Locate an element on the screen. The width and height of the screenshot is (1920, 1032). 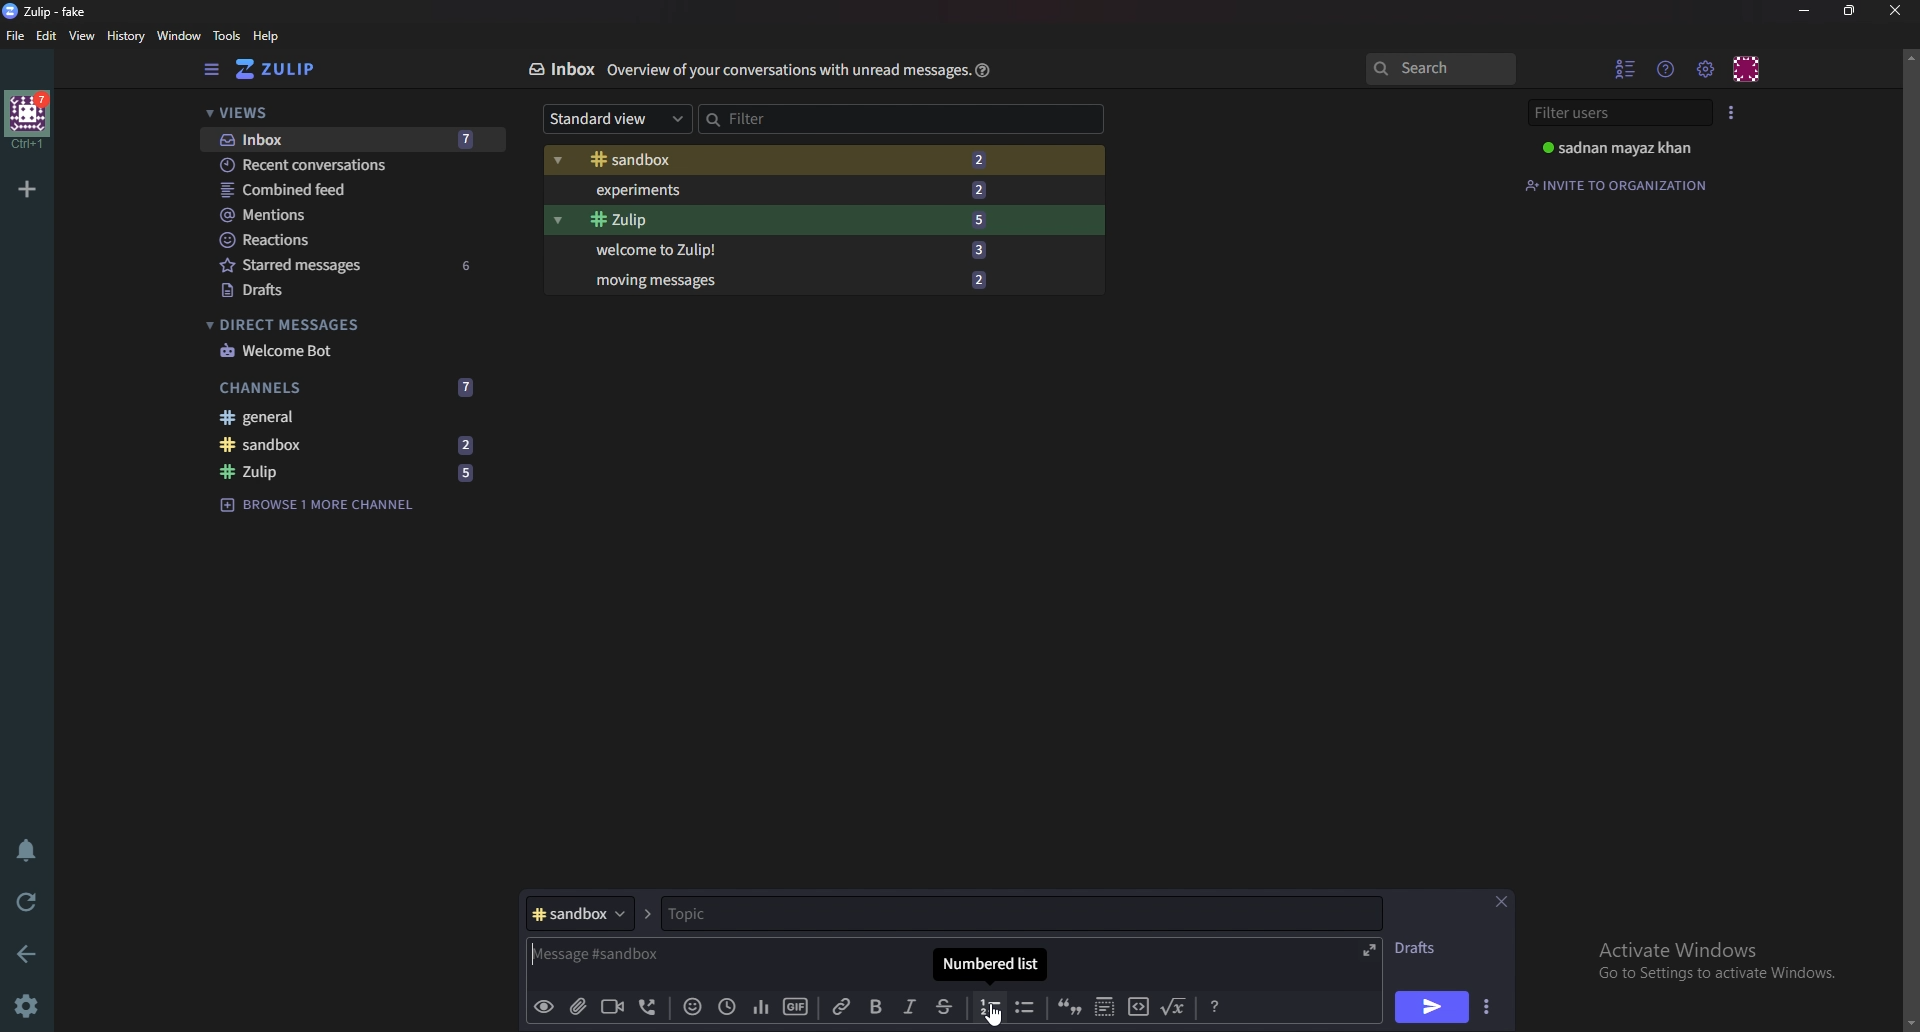
Home view is located at coordinates (290, 69).